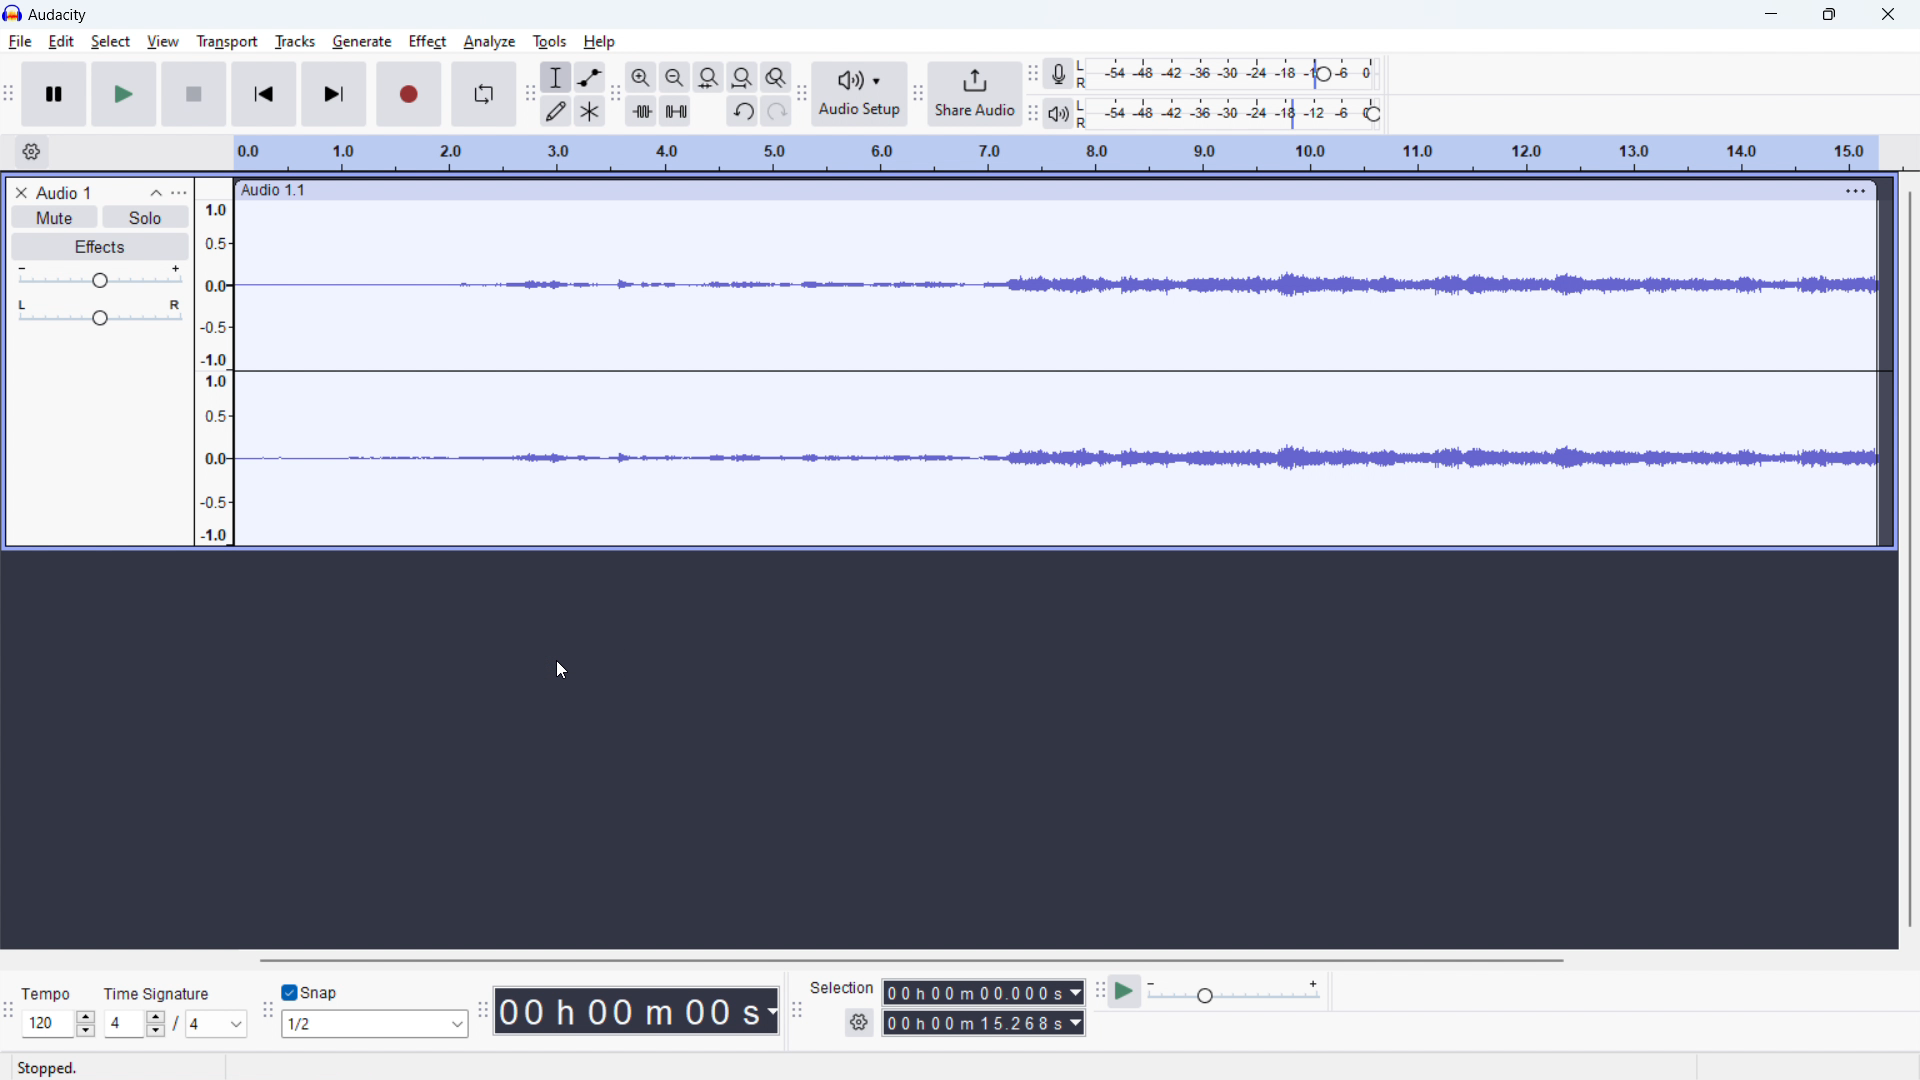 The image size is (1920, 1080). I want to click on edit, so click(62, 42).